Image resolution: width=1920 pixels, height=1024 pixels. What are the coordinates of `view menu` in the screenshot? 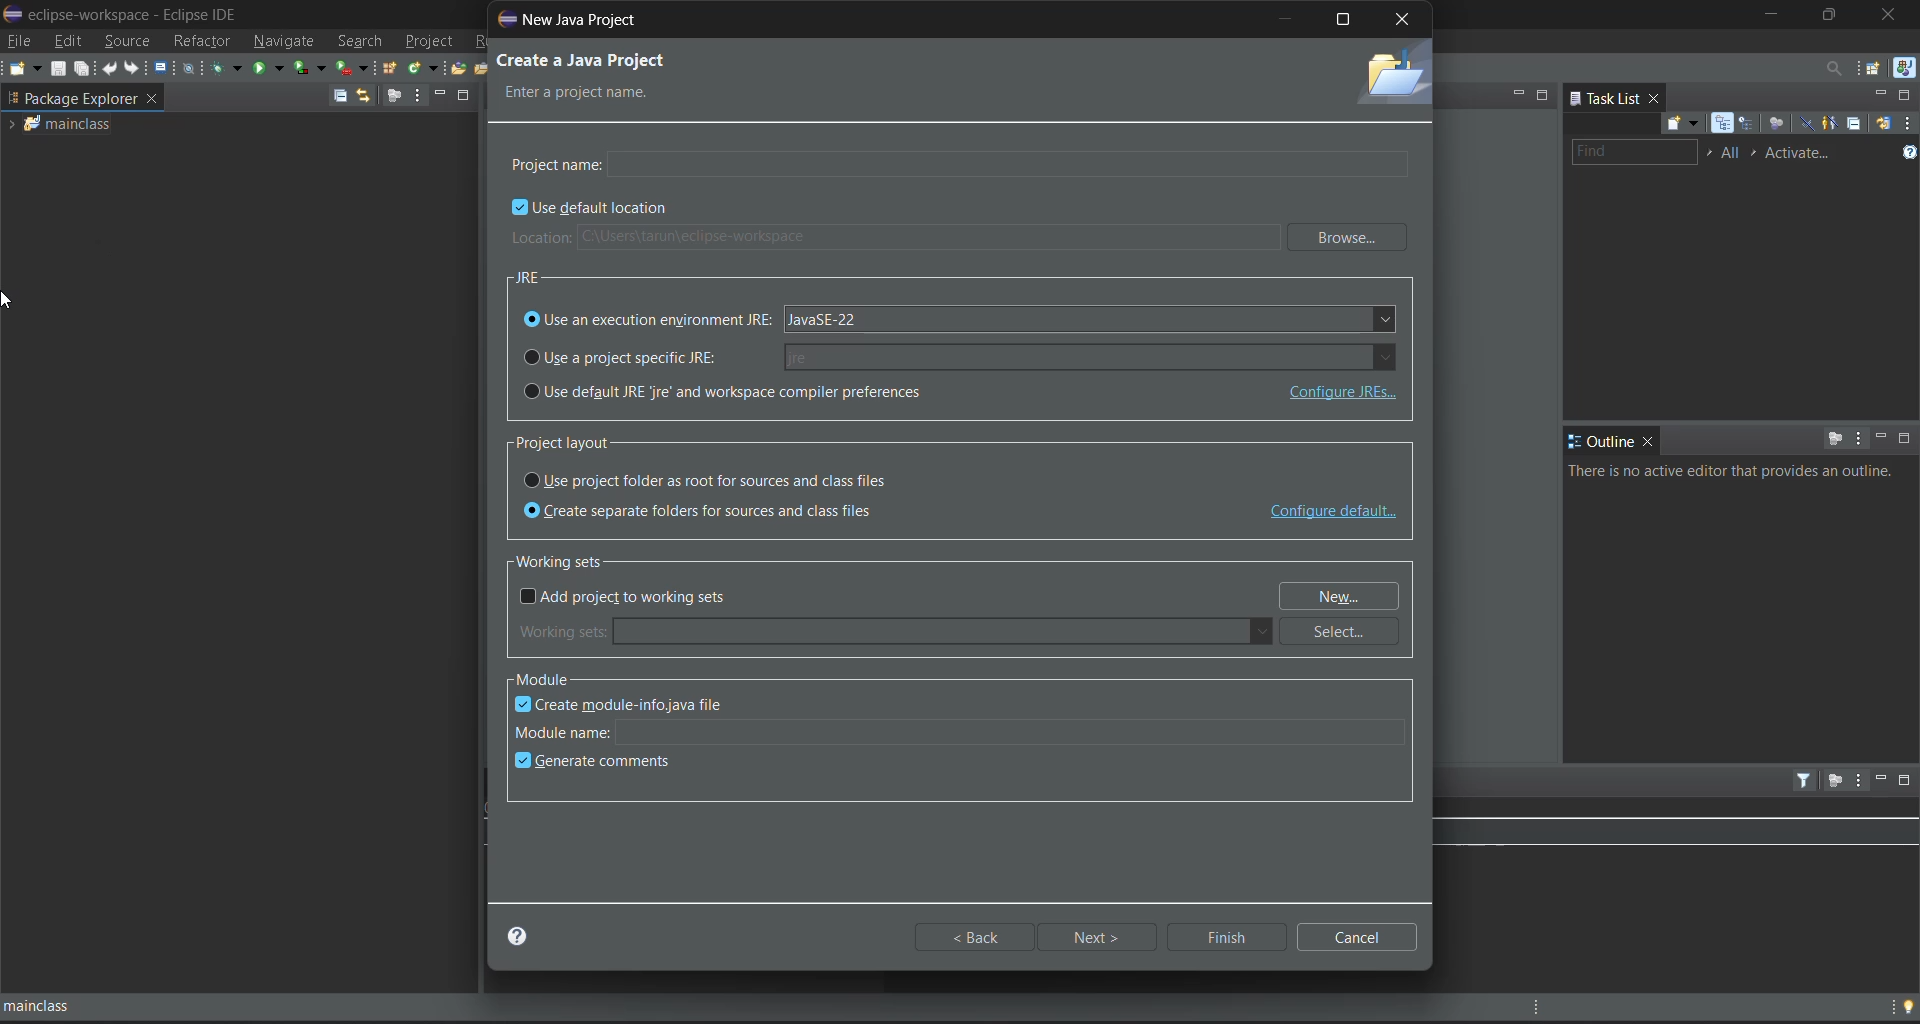 It's located at (1858, 781).